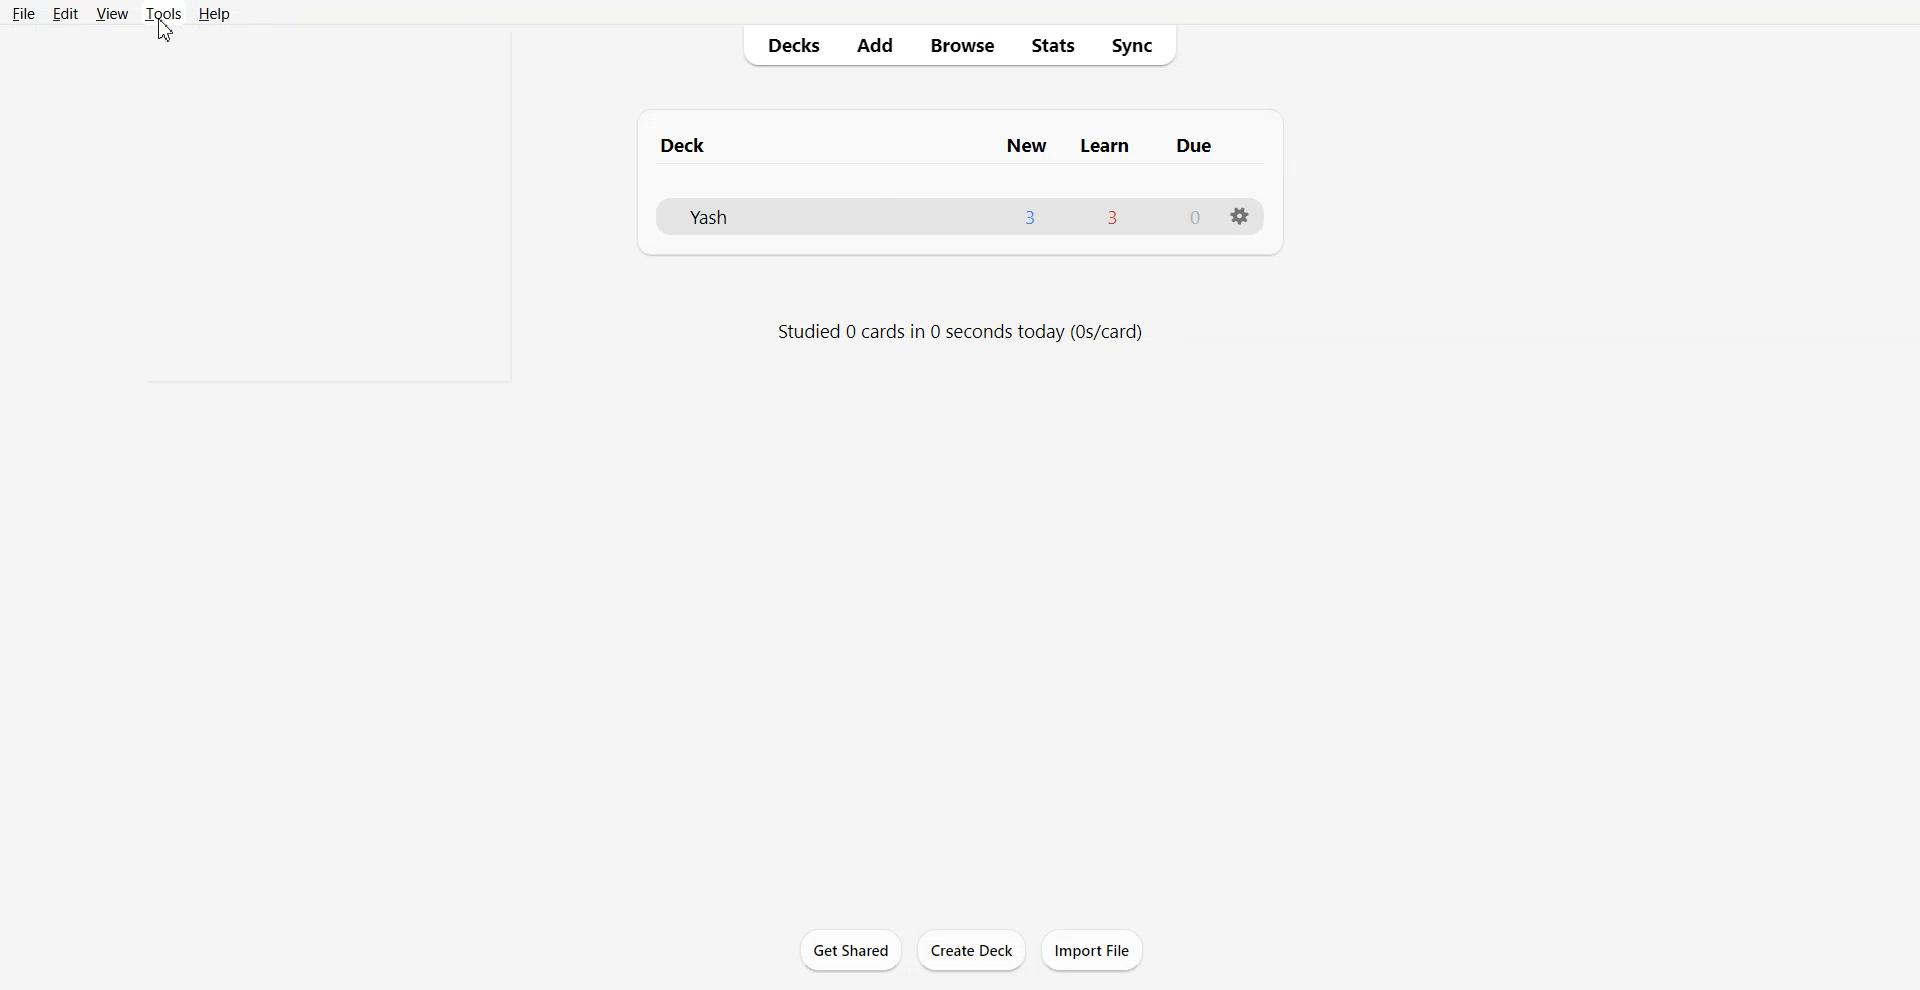 The image size is (1920, 990). What do you see at coordinates (24, 14) in the screenshot?
I see `File` at bounding box center [24, 14].